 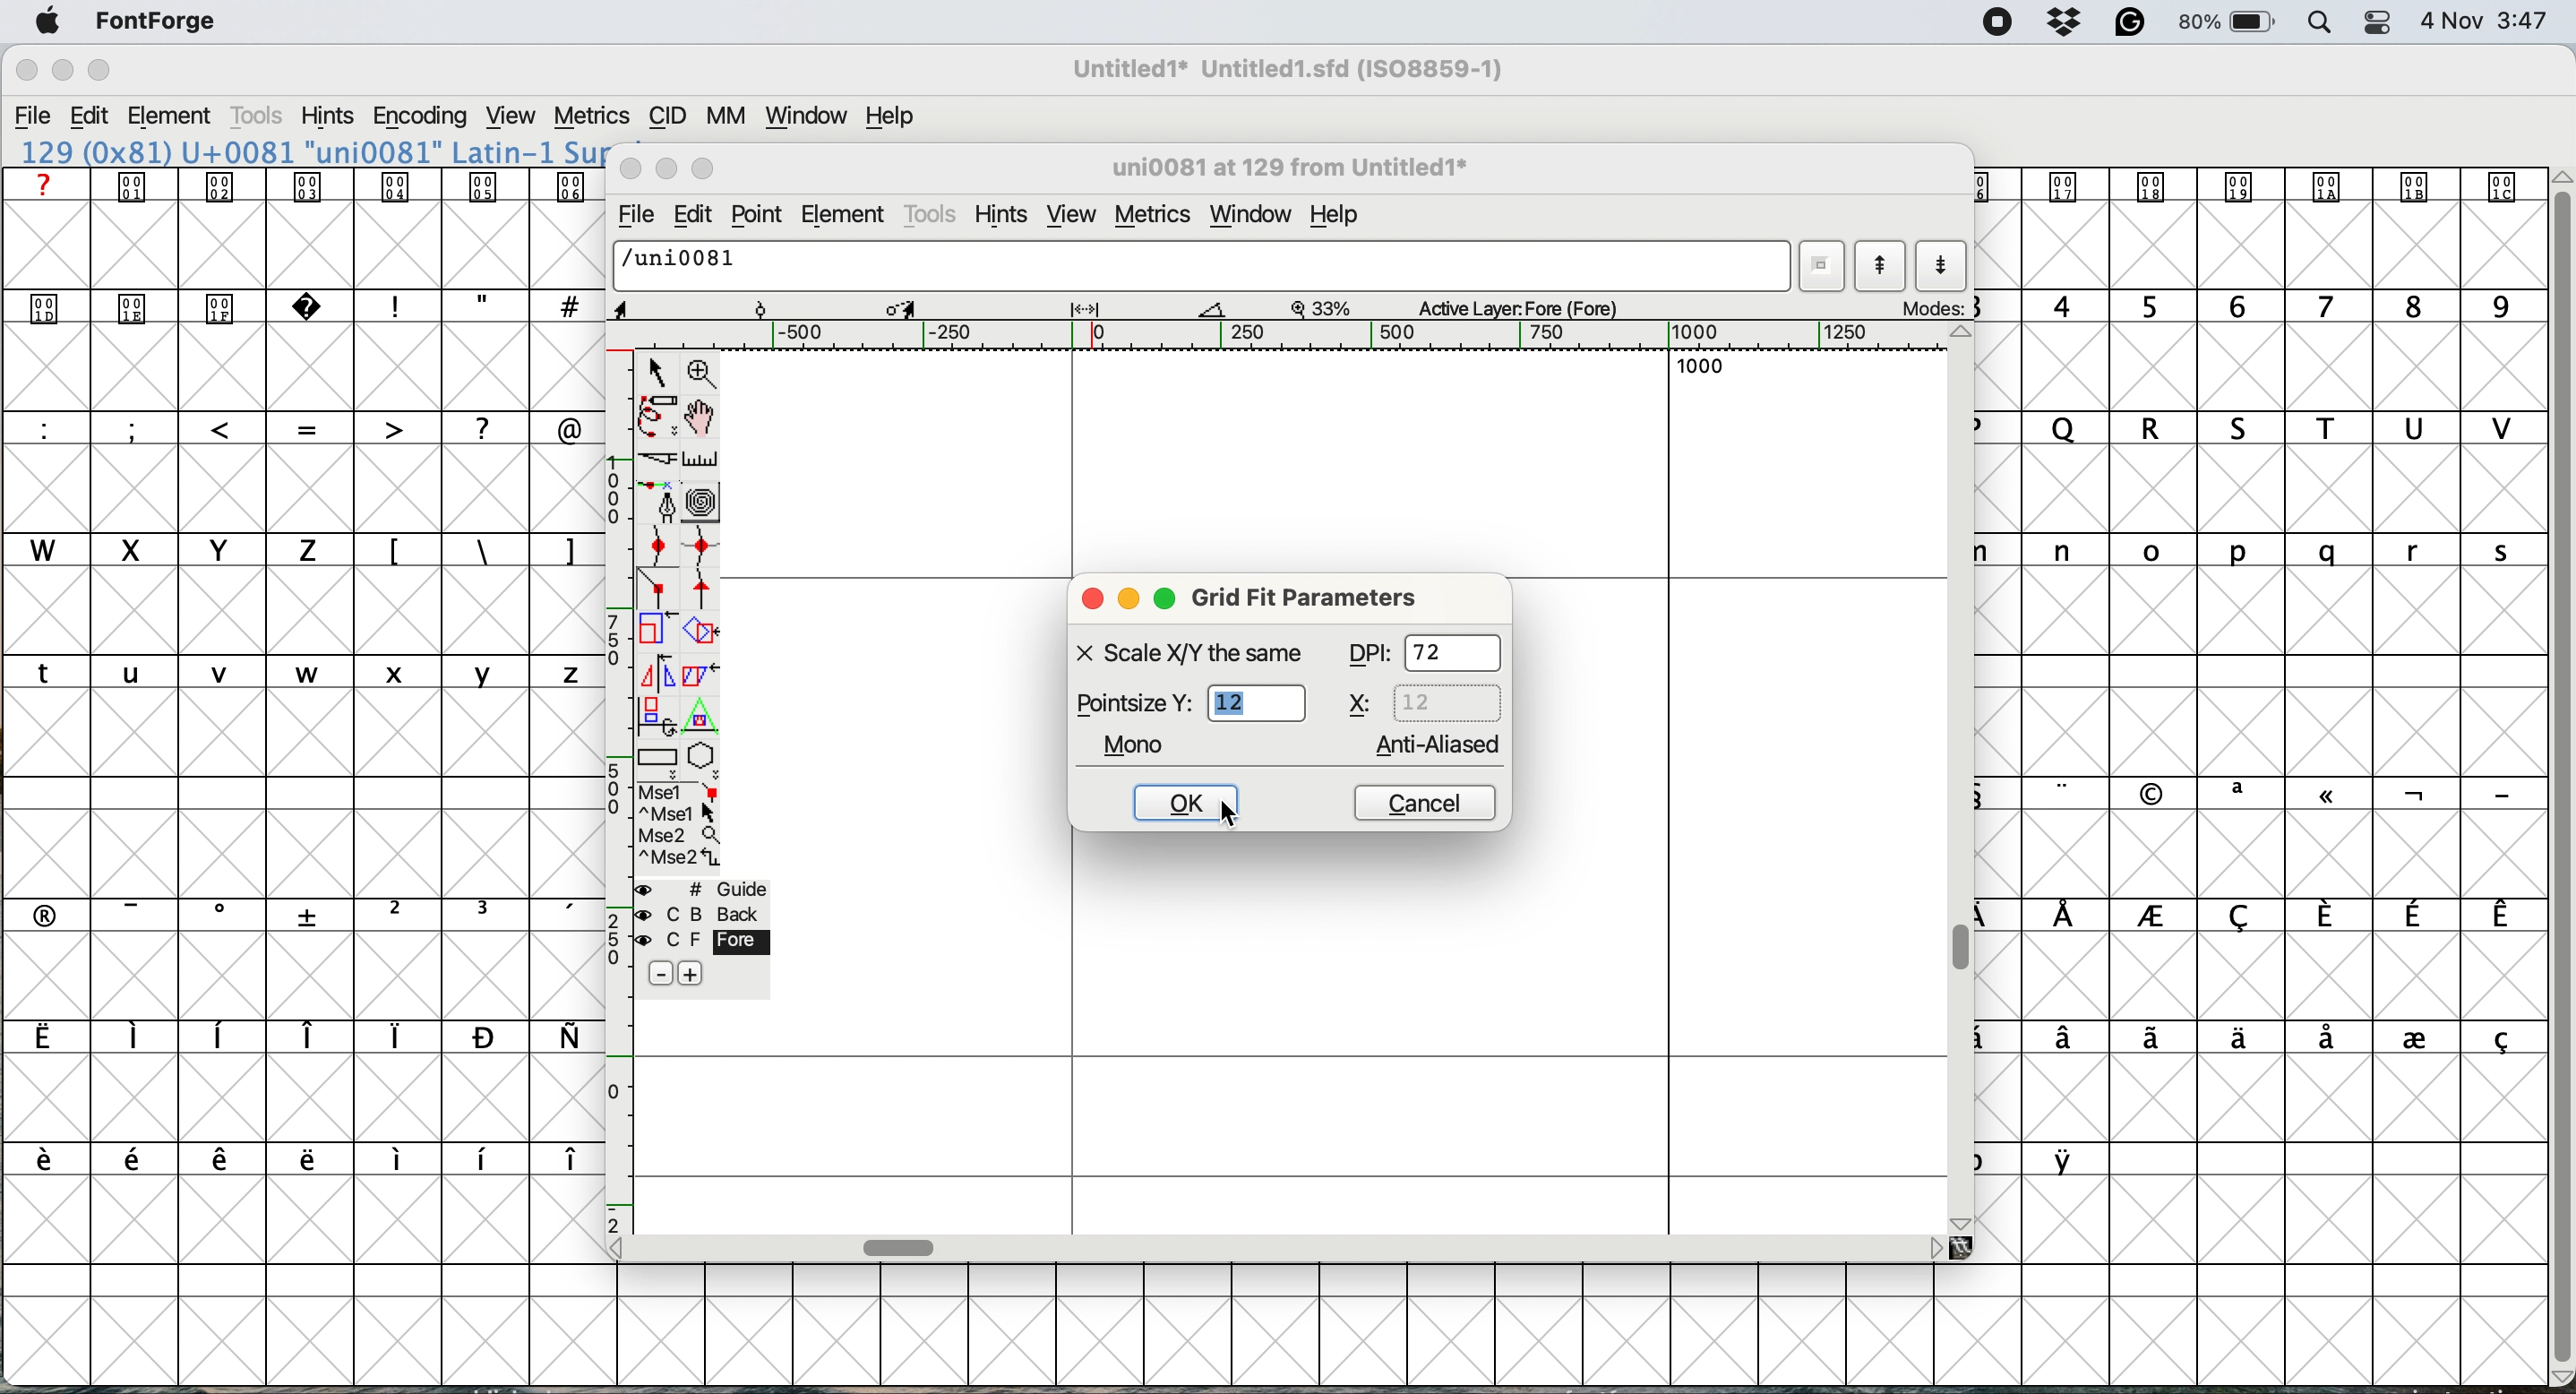 What do you see at coordinates (98, 70) in the screenshot?
I see `Maximize` at bounding box center [98, 70].